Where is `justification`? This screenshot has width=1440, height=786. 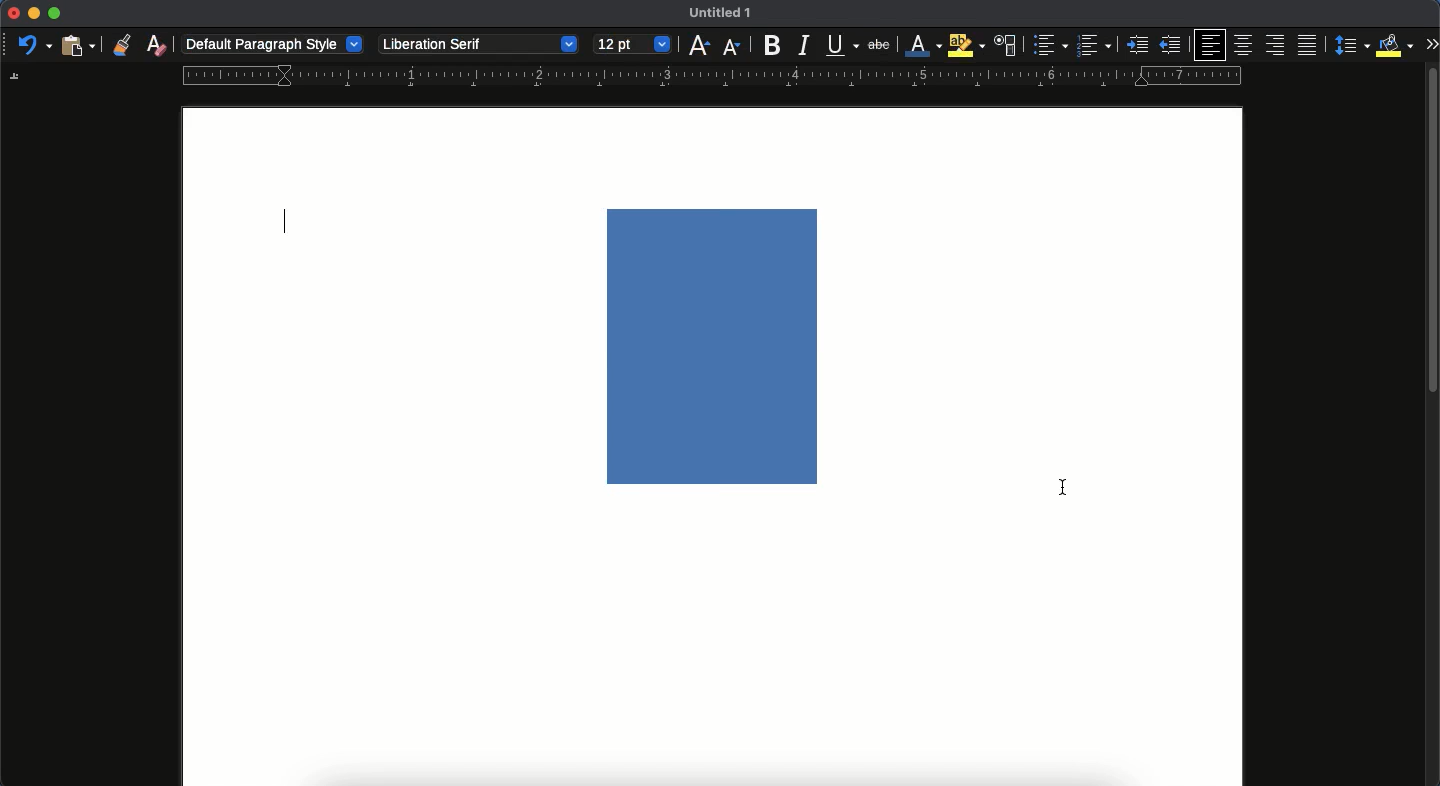
justification is located at coordinates (1305, 44).